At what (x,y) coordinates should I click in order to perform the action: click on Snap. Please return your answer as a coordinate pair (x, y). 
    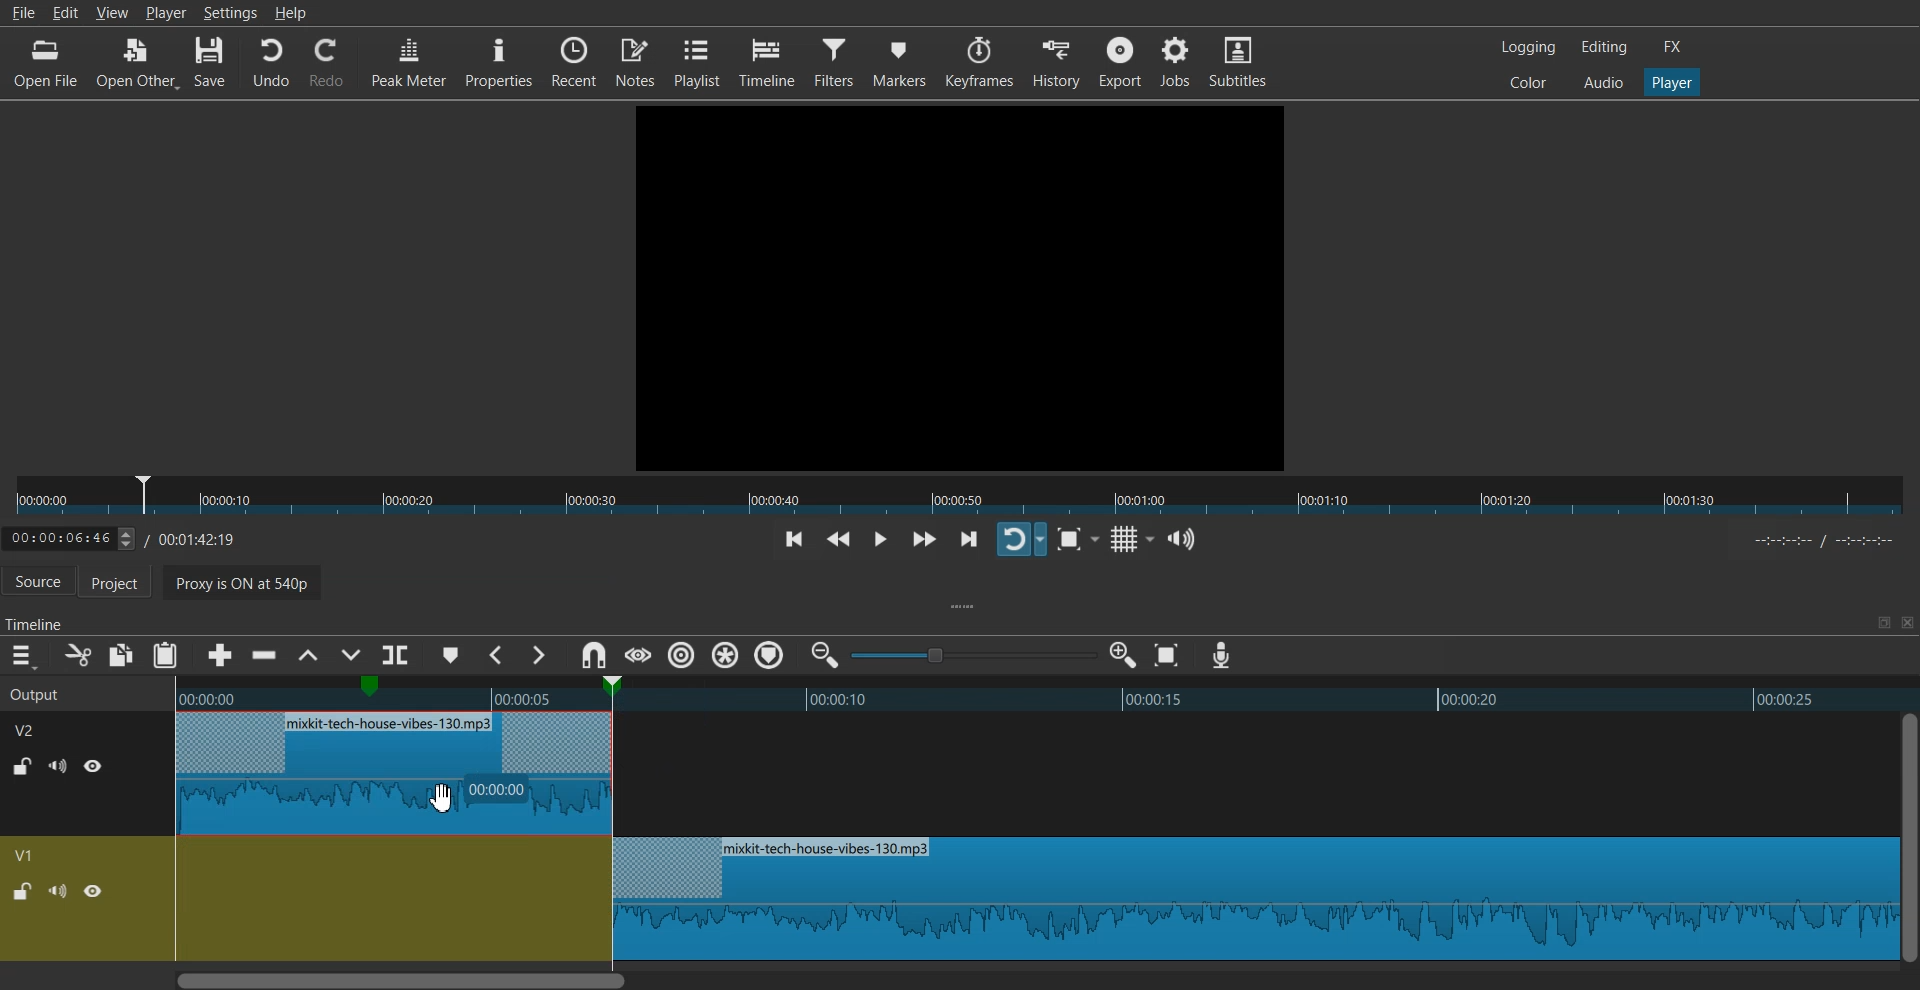
    Looking at the image, I should click on (593, 656).